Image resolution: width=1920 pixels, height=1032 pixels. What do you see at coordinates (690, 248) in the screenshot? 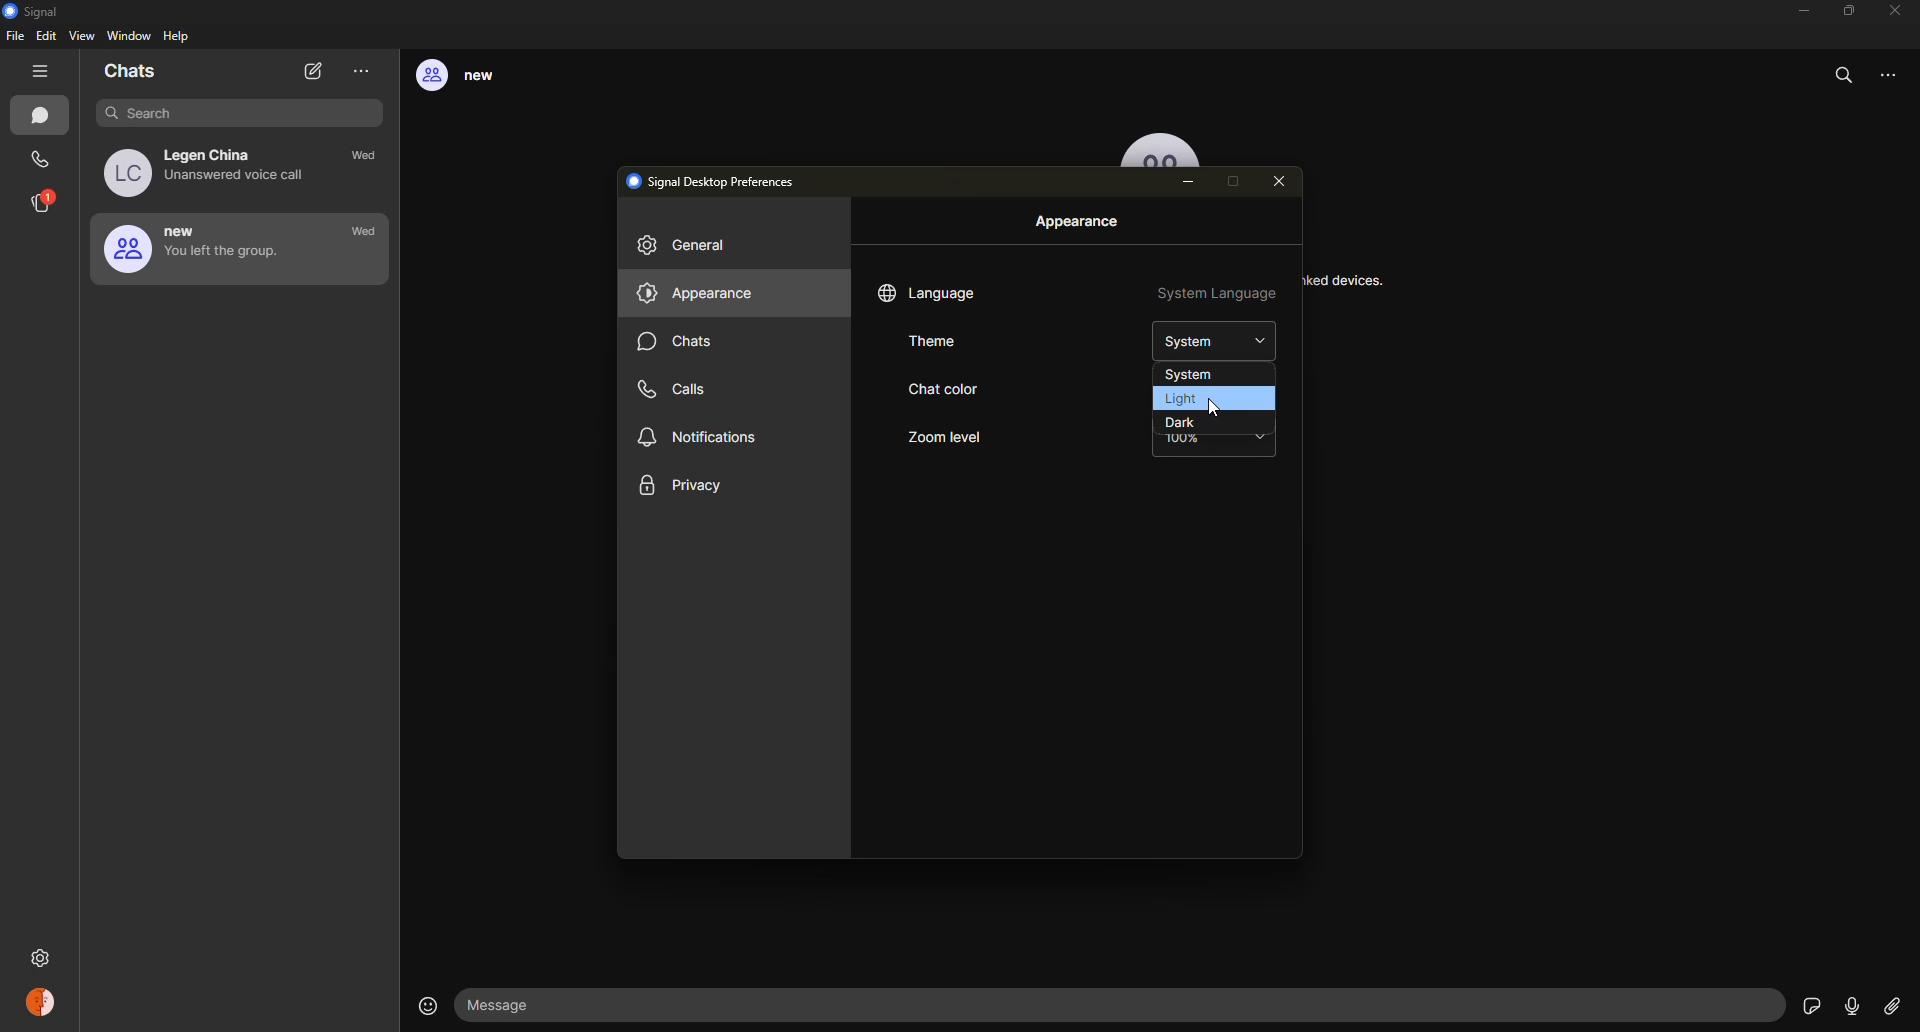
I see `general` at bounding box center [690, 248].